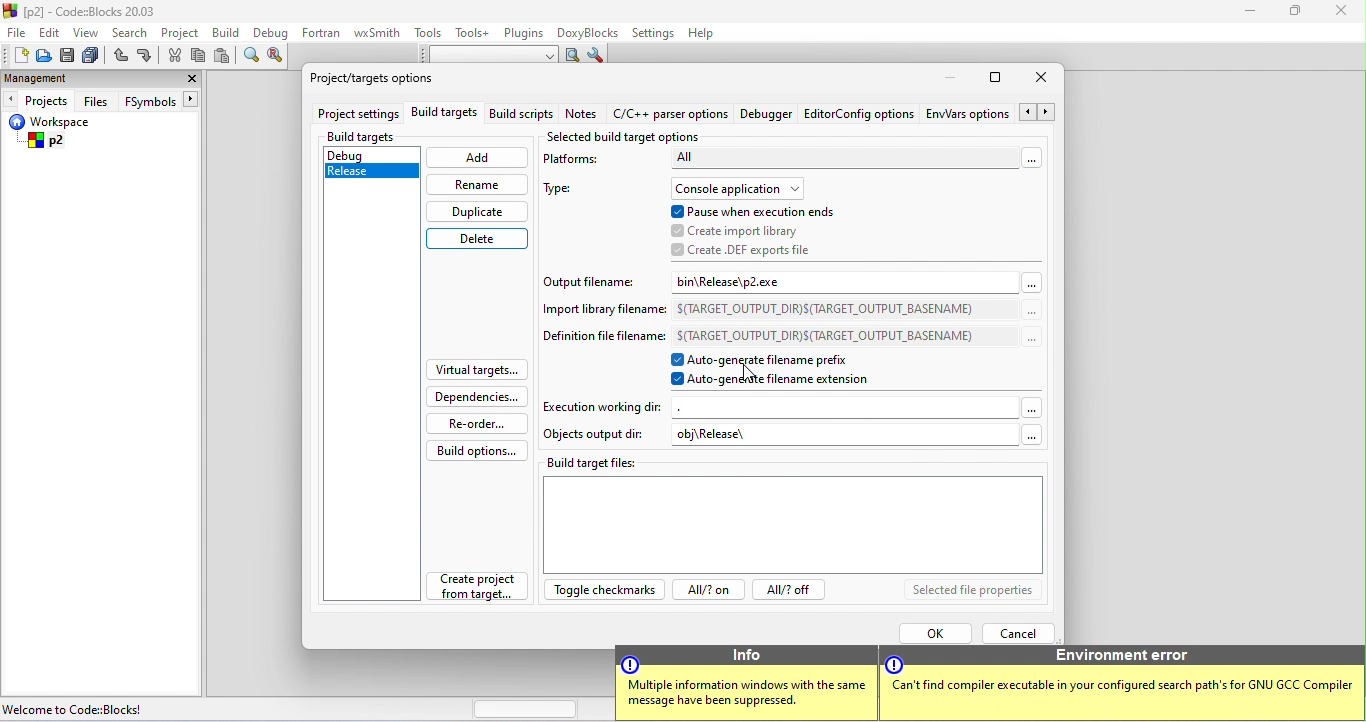 This screenshot has width=1366, height=722. What do you see at coordinates (94, 55) in the screenshot?
I see `save everything` at bounding box center [94, 55].